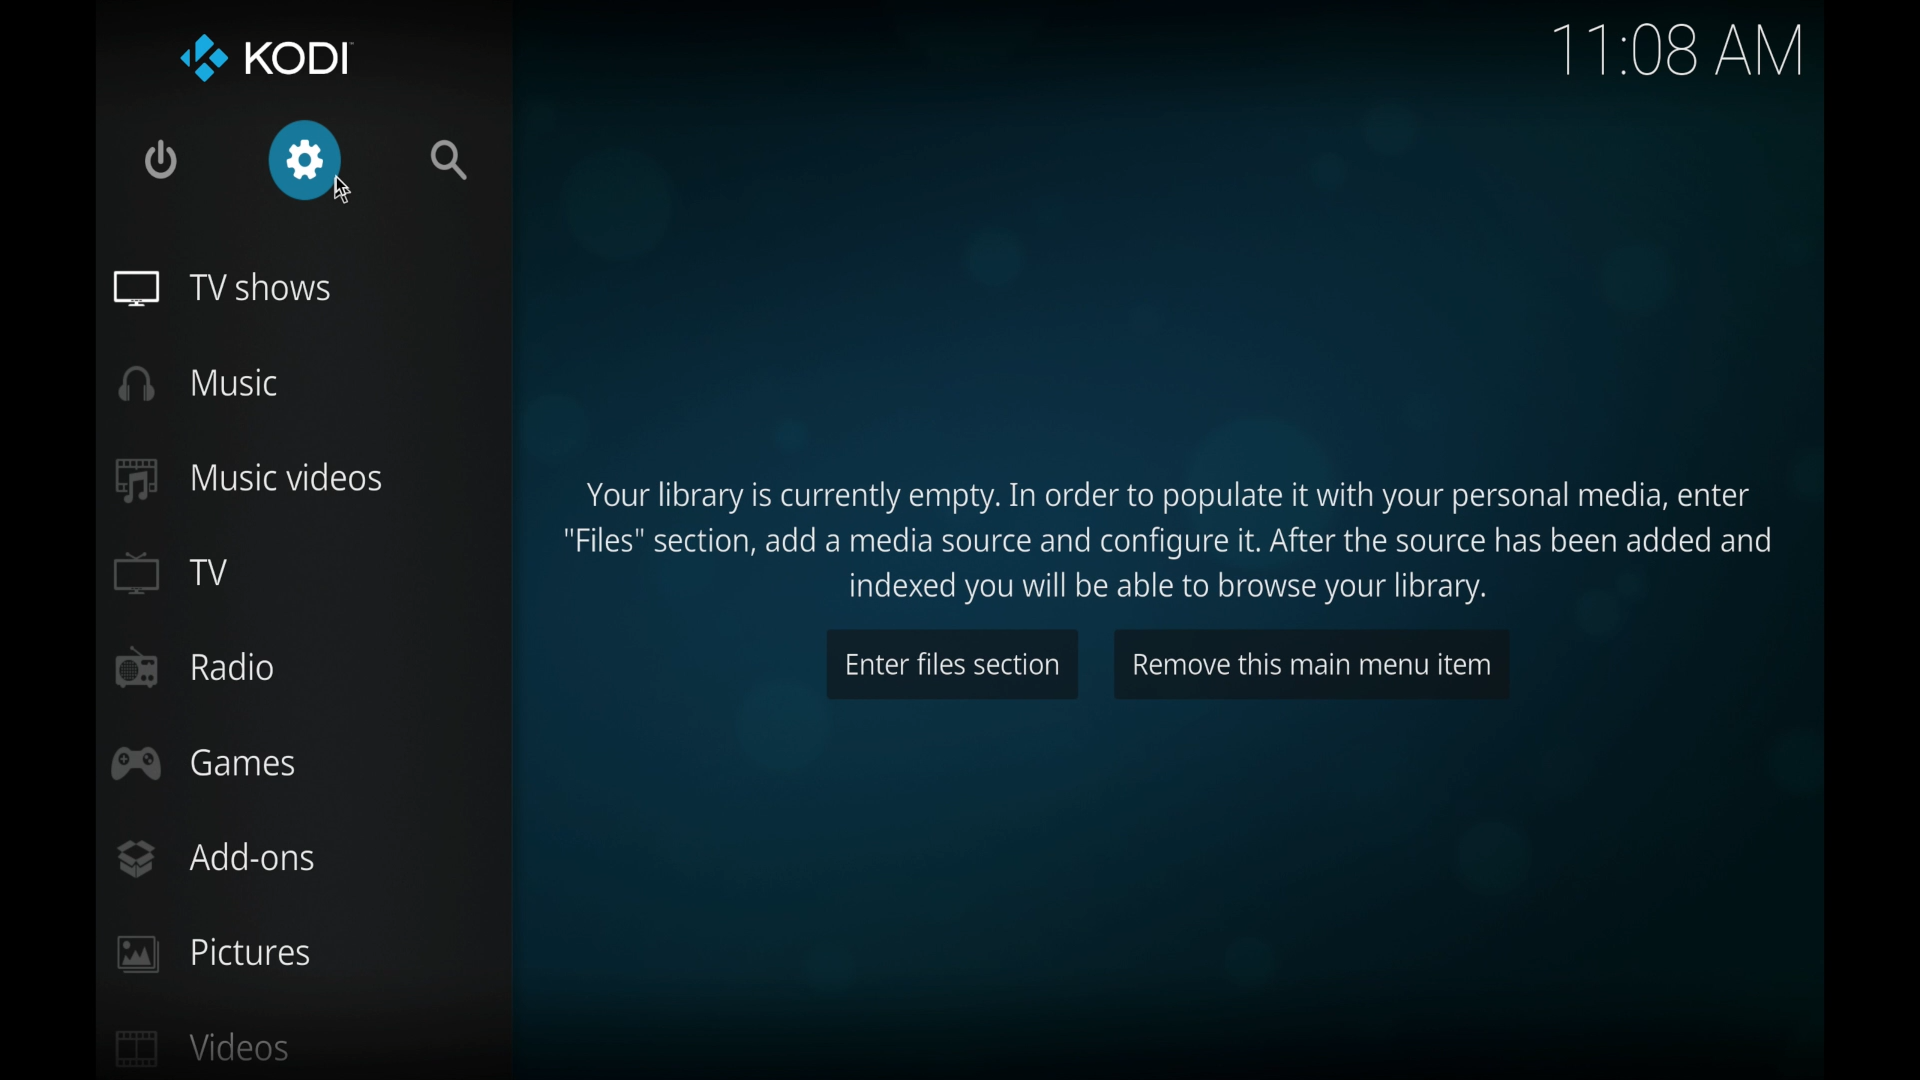 The height and width of the screenshot is (1080, 1920). What do you see at coordinates (1180, 543) in the screenshot?
I see `Your library is currently empty. In order to populate it with your personal media, enter
"Files" section, add a media source and configure it. After the source has been added and
indexed you will be able to browse your library.` at bounding box center [1180, 543].